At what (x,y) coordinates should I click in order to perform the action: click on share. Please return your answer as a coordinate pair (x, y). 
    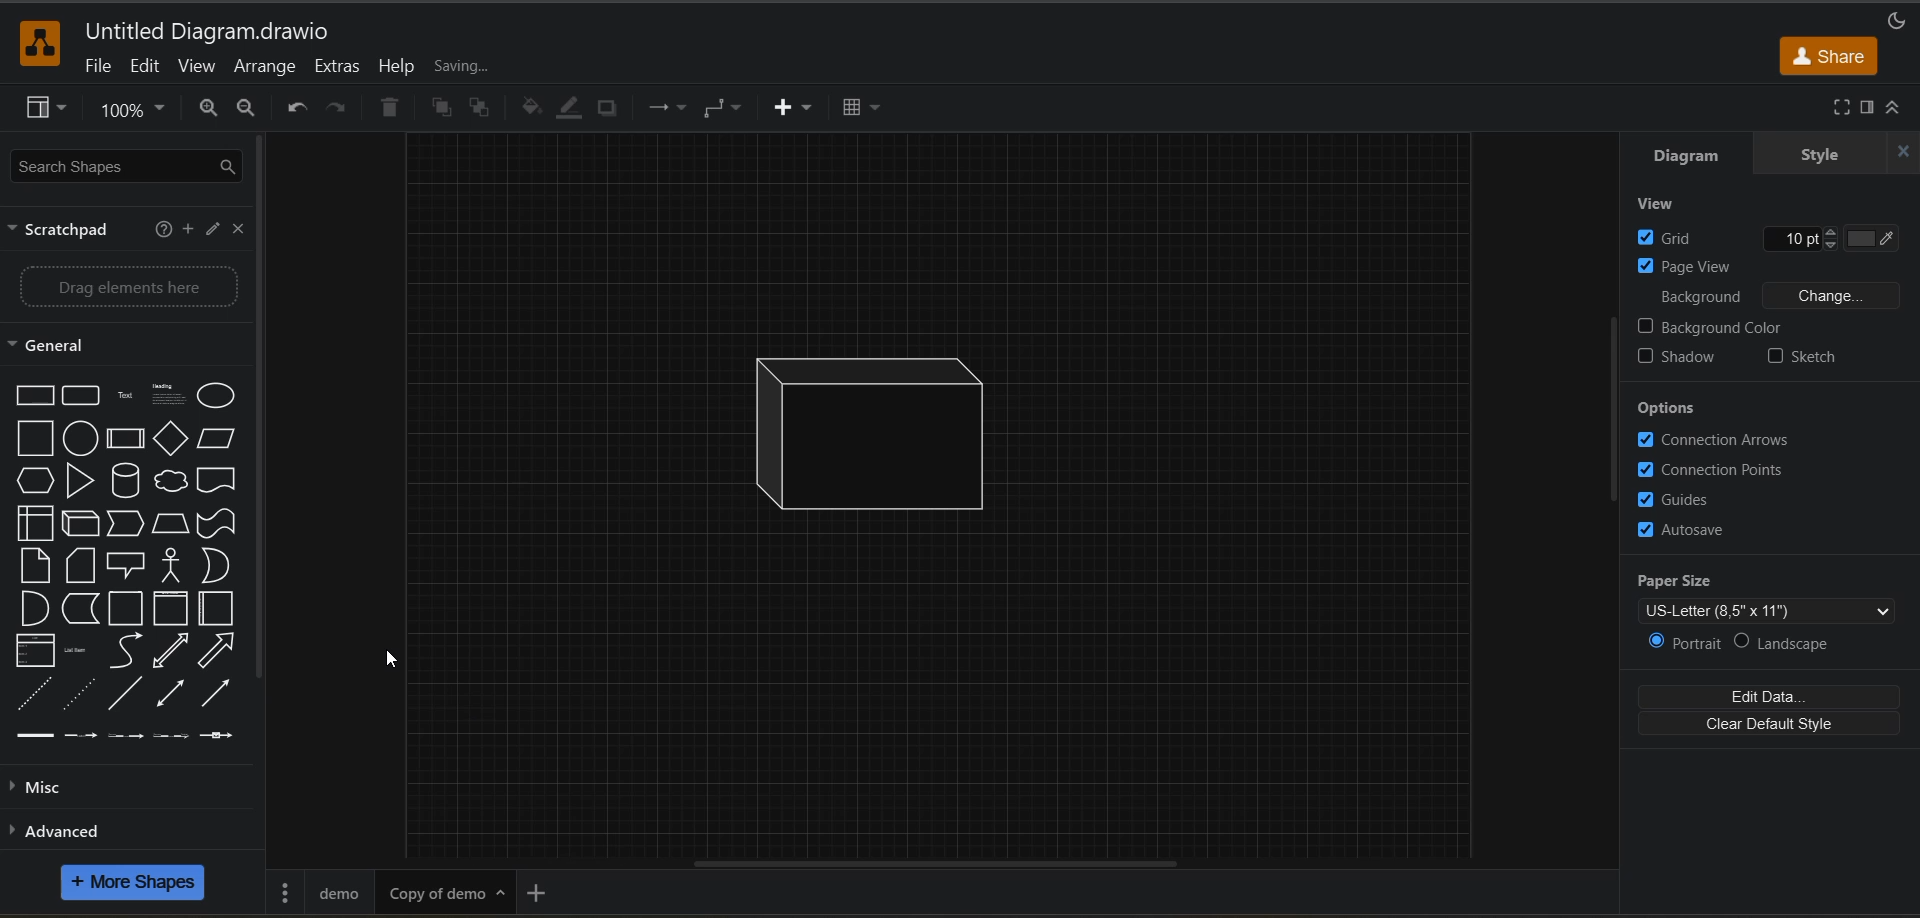
    Looking at the image, I should click on (1833, 58).